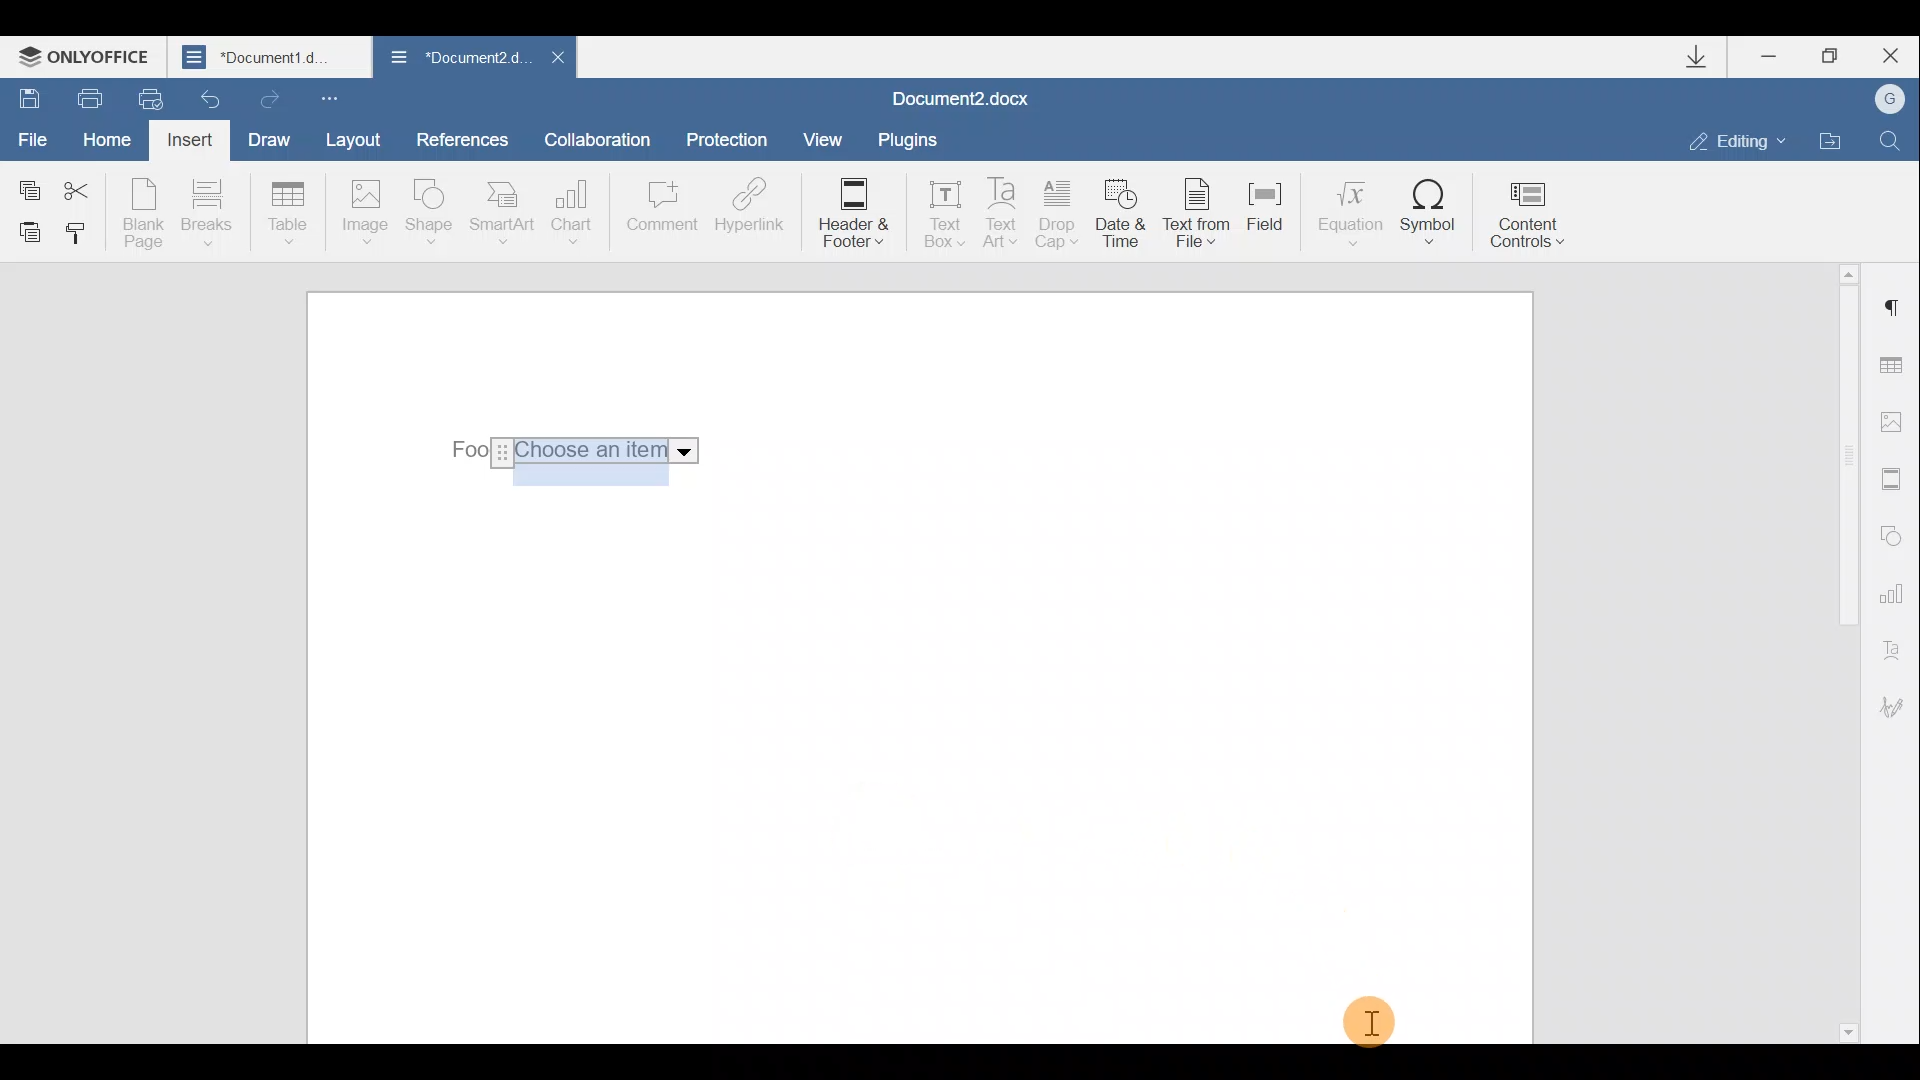  I want to click on Image settings, so click(1896, 422).